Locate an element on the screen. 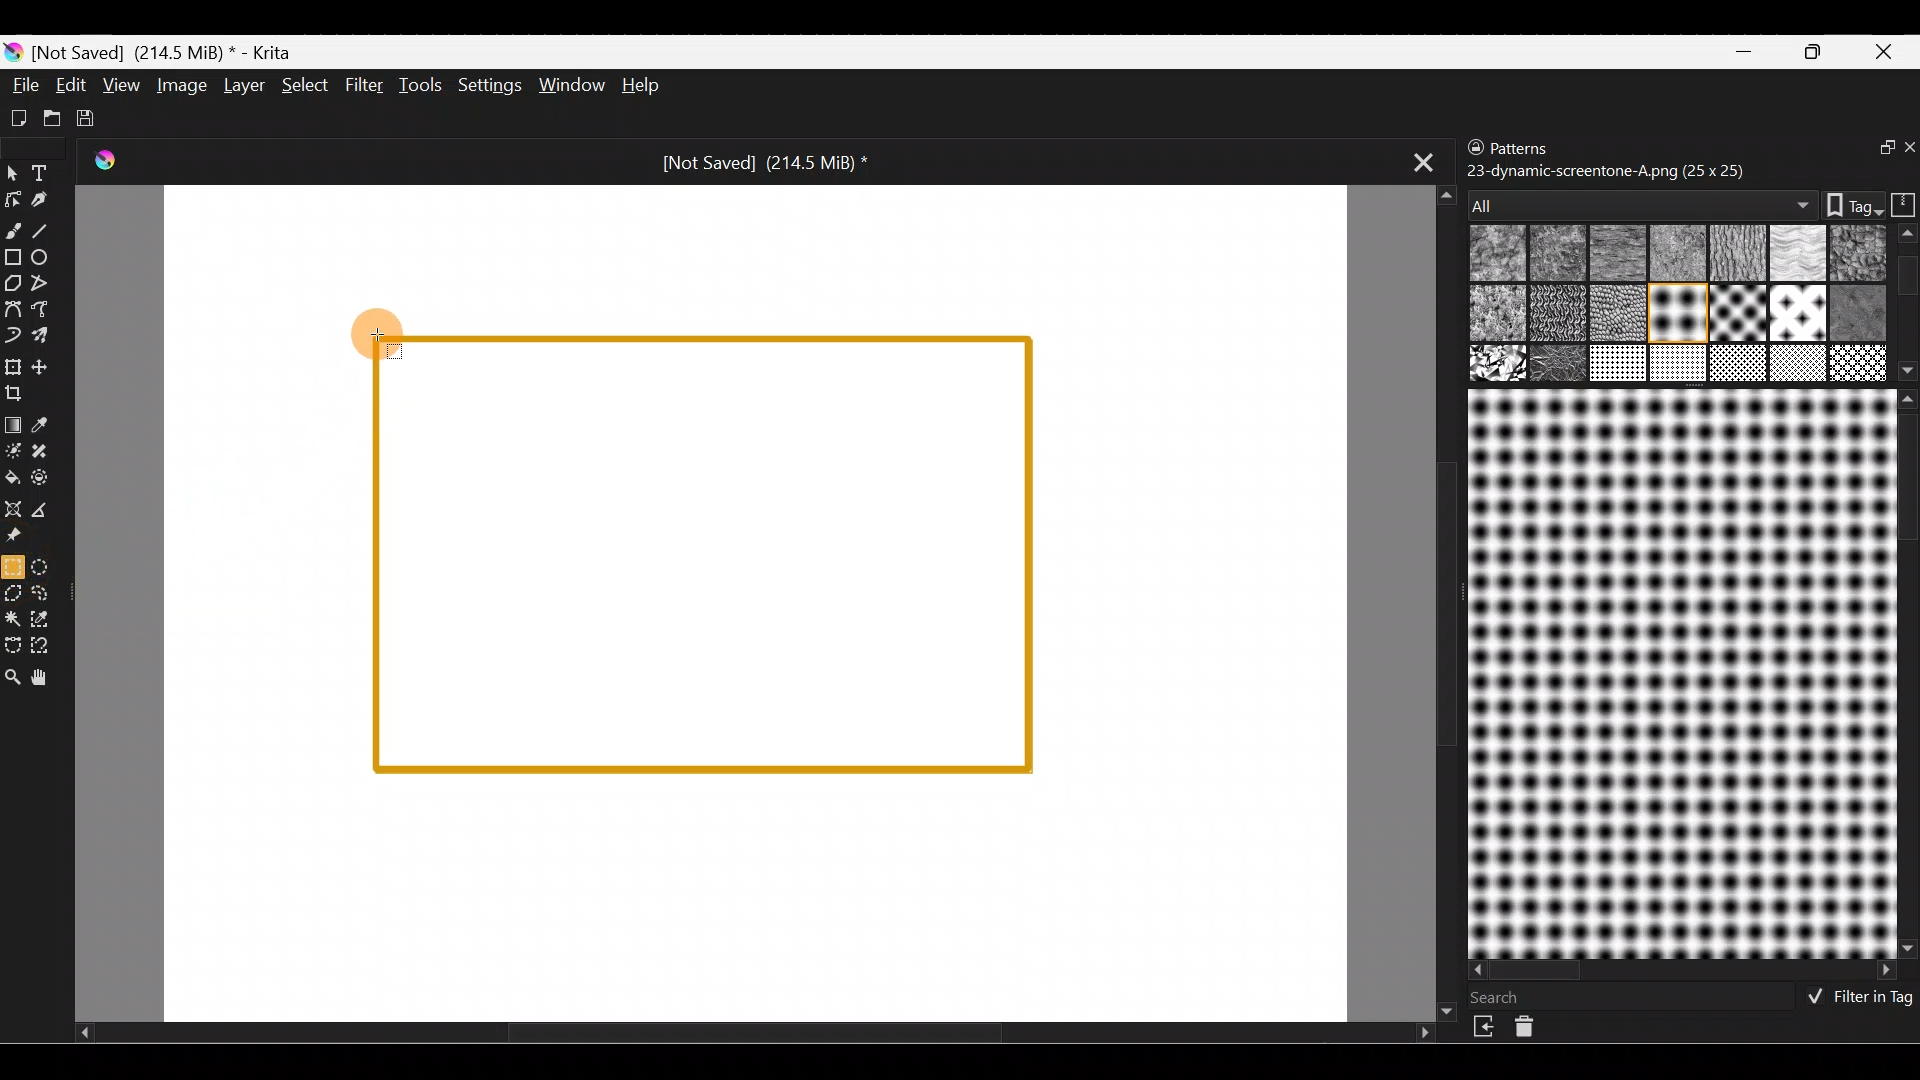  Pan tool is located at coordinates (49, 678).